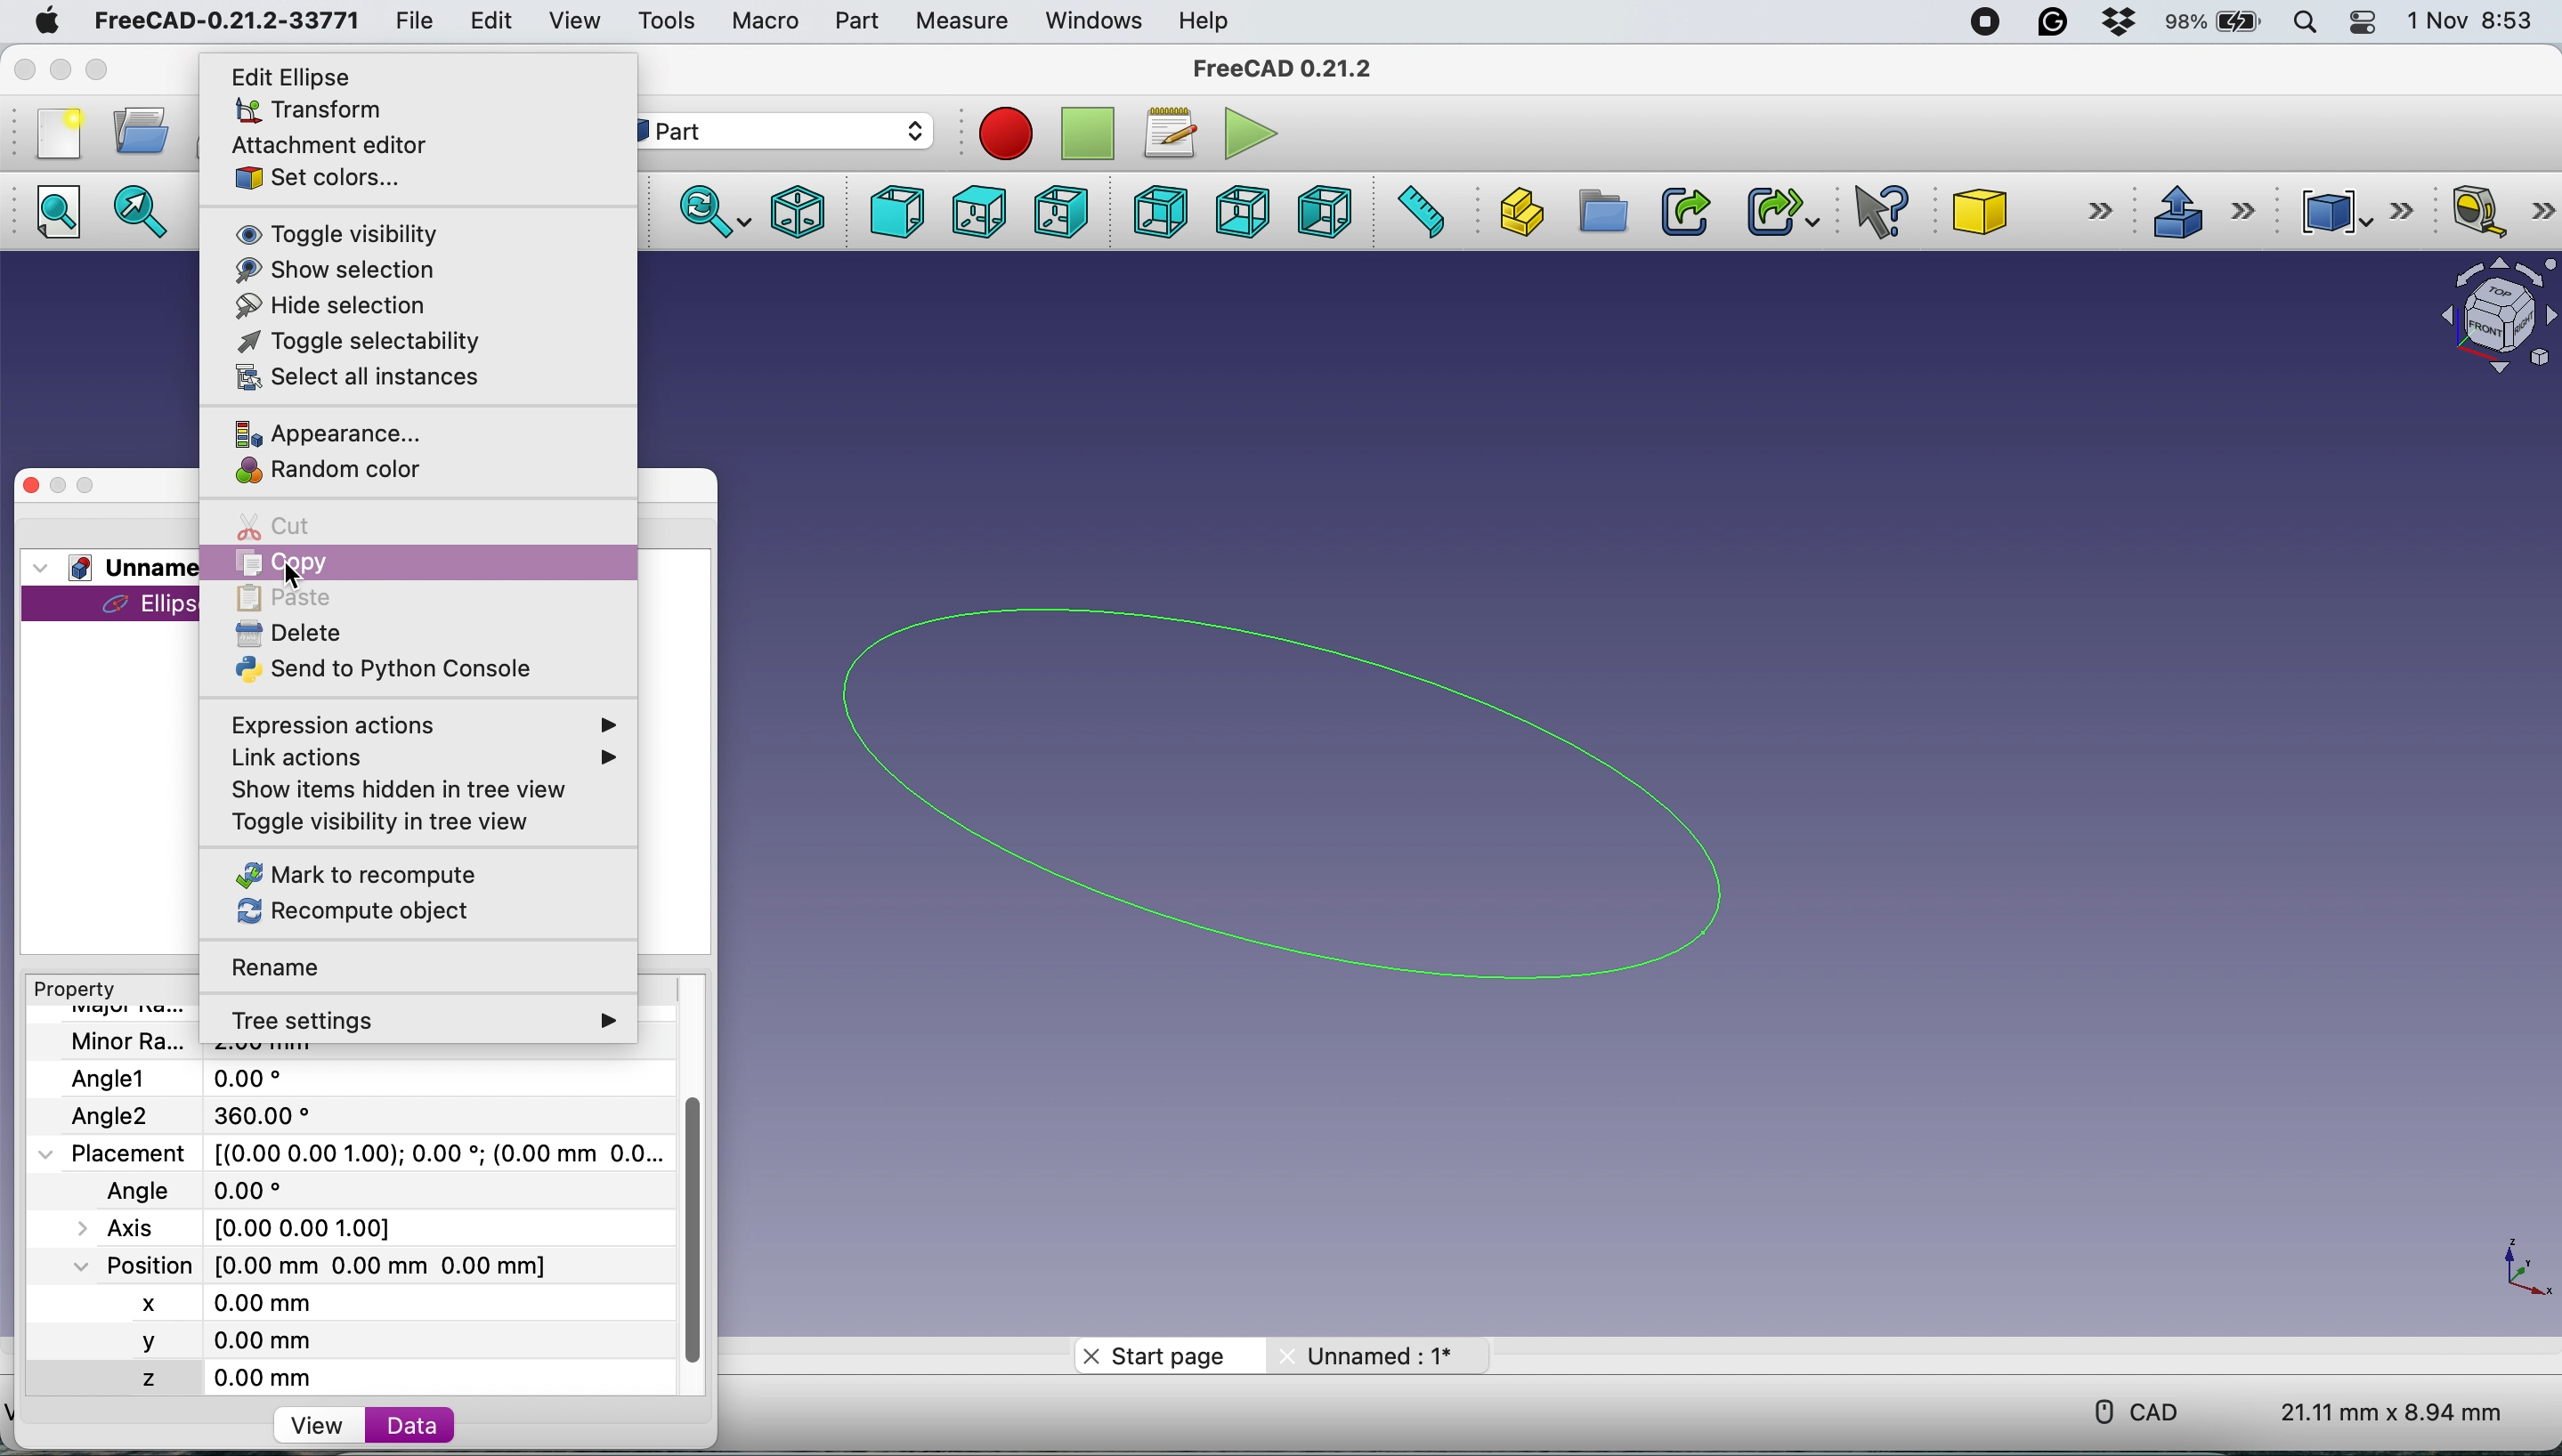  I want to click on measure distance, so click(1411, 213).